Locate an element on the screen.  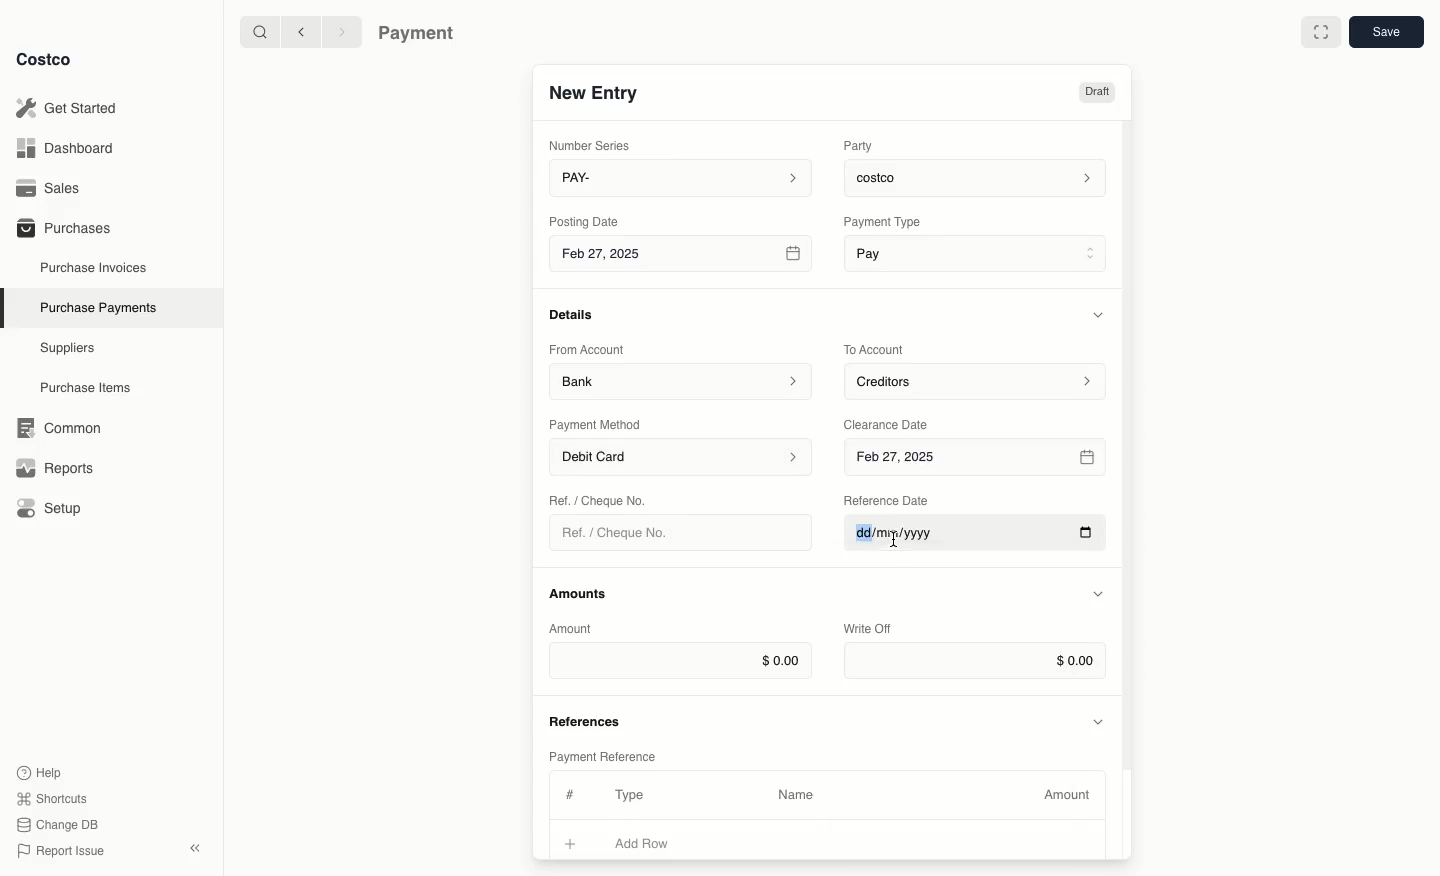
Amounts is located at coordinates (580, 593).